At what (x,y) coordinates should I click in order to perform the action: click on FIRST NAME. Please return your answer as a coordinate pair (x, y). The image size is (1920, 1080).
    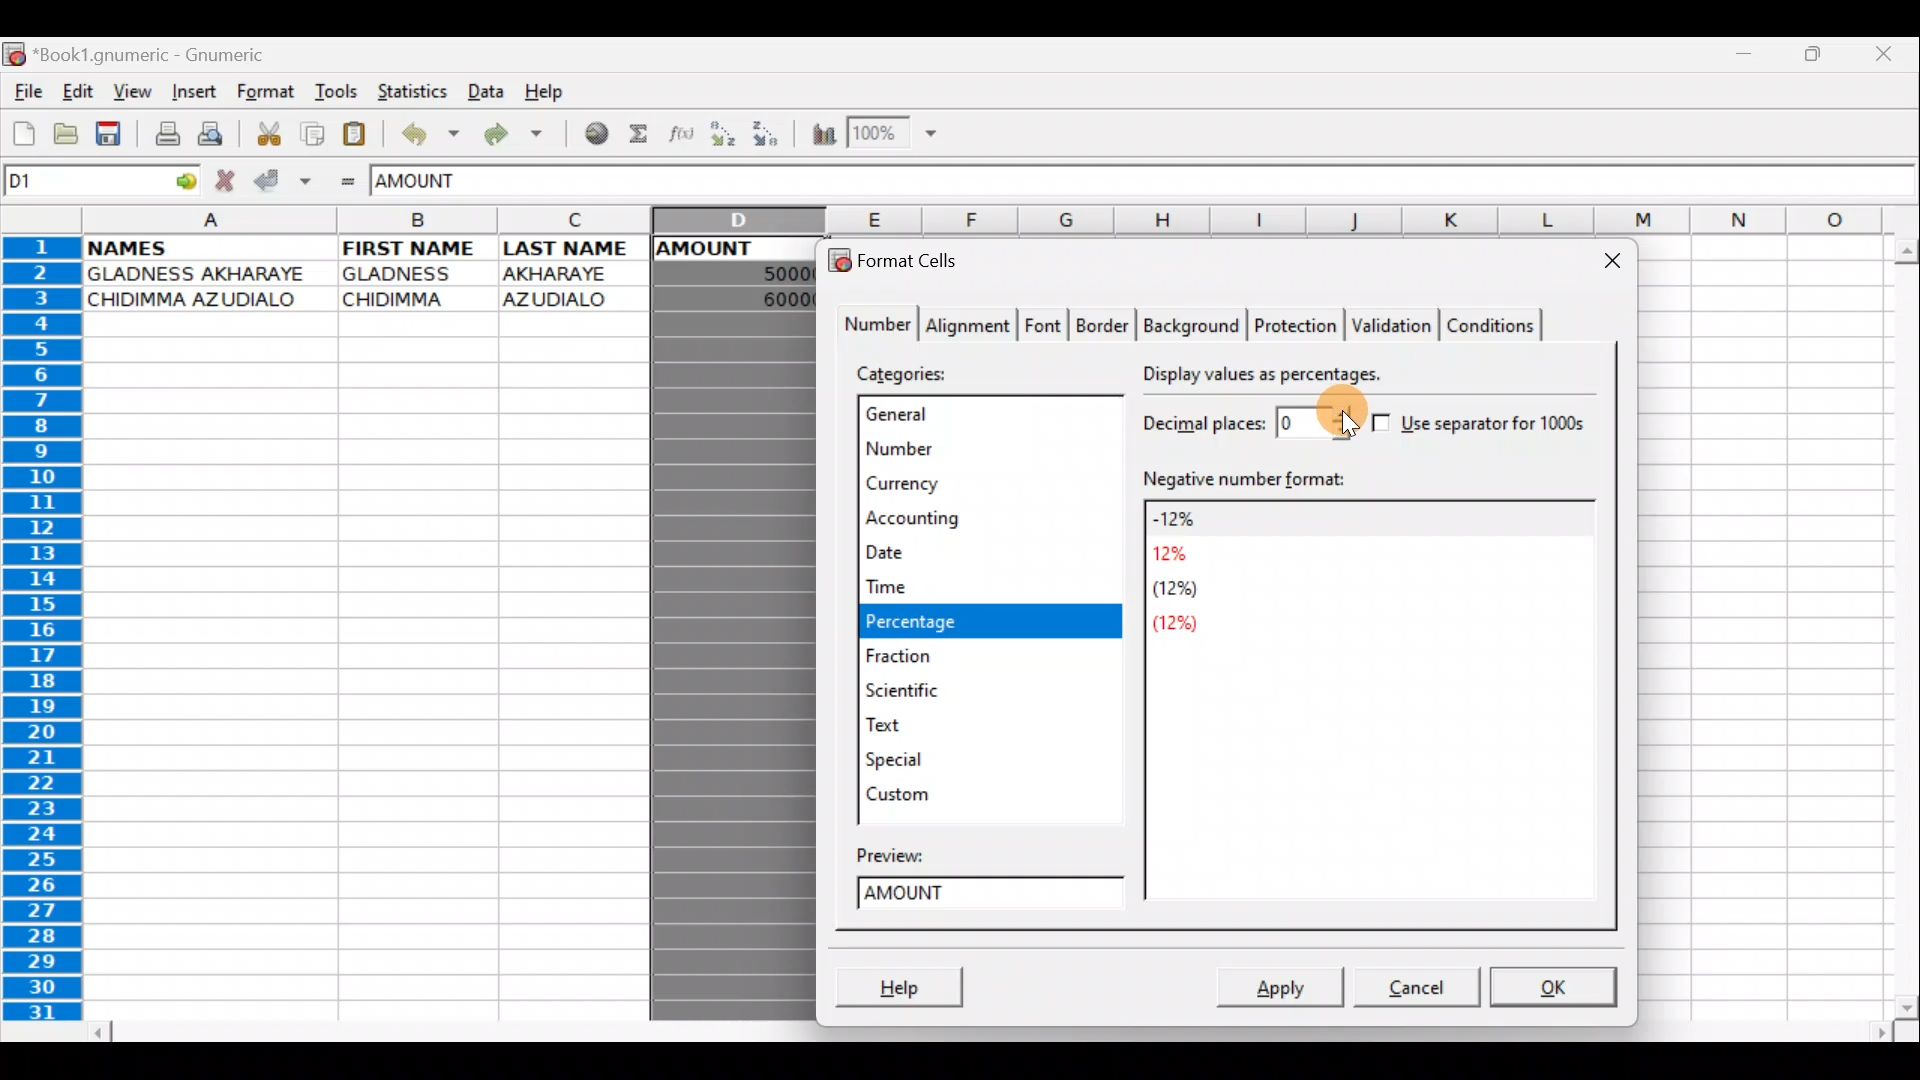
    Looking at the image, I should click on (413, 248).